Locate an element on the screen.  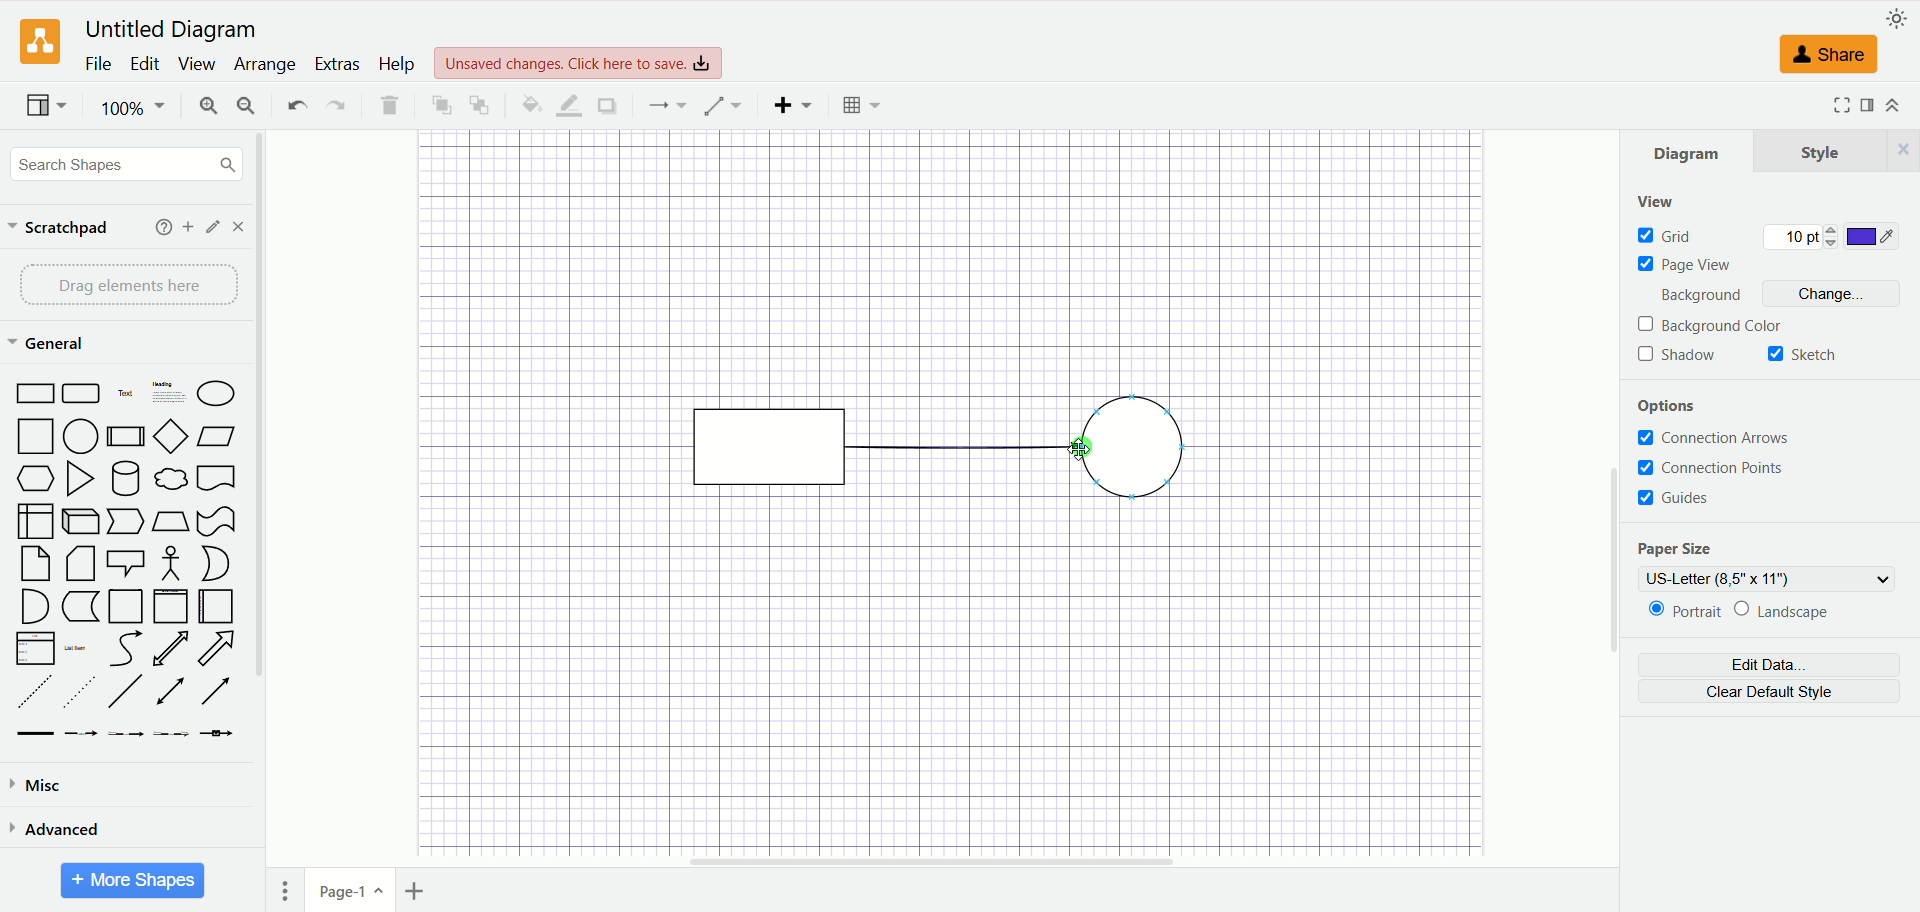
insert is located at coordinates (793, 106).